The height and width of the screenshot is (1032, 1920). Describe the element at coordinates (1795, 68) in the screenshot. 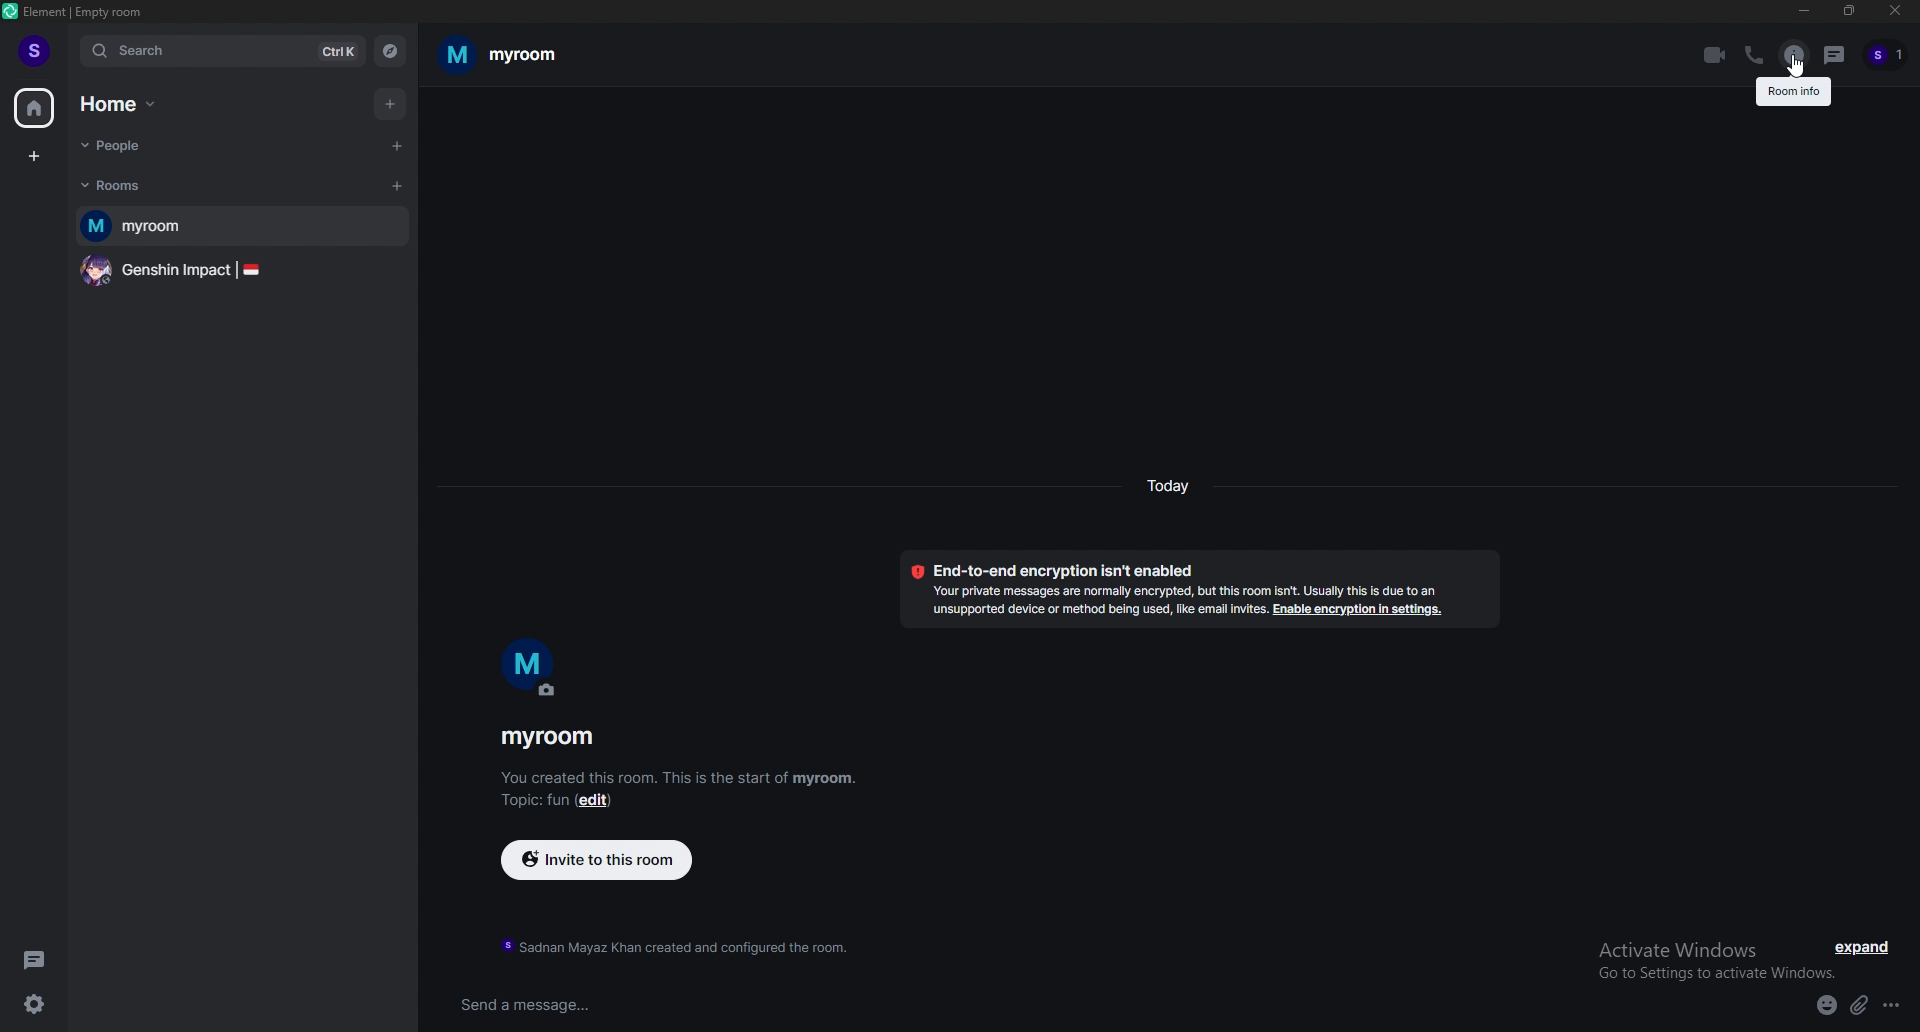

I see `cursor` at that location.